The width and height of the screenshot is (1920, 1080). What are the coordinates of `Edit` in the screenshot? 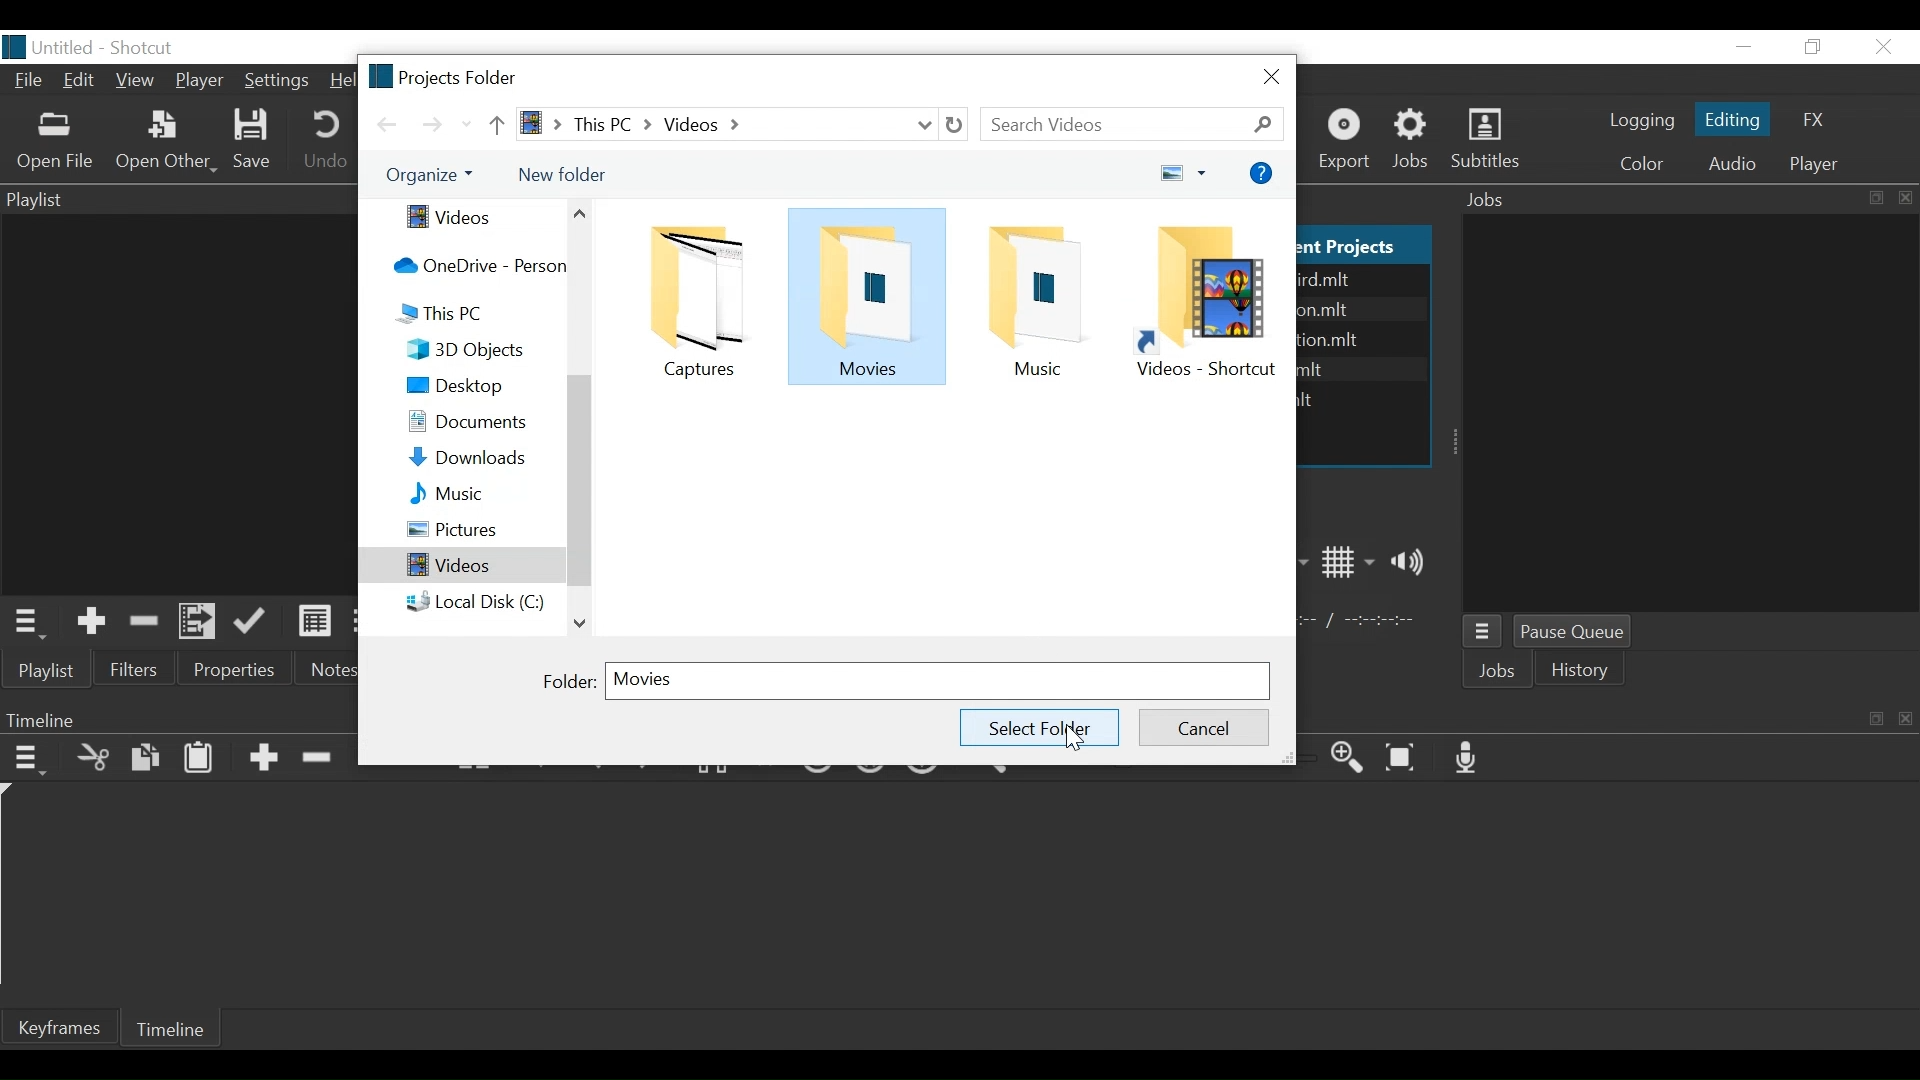 It's located at (80, 83).